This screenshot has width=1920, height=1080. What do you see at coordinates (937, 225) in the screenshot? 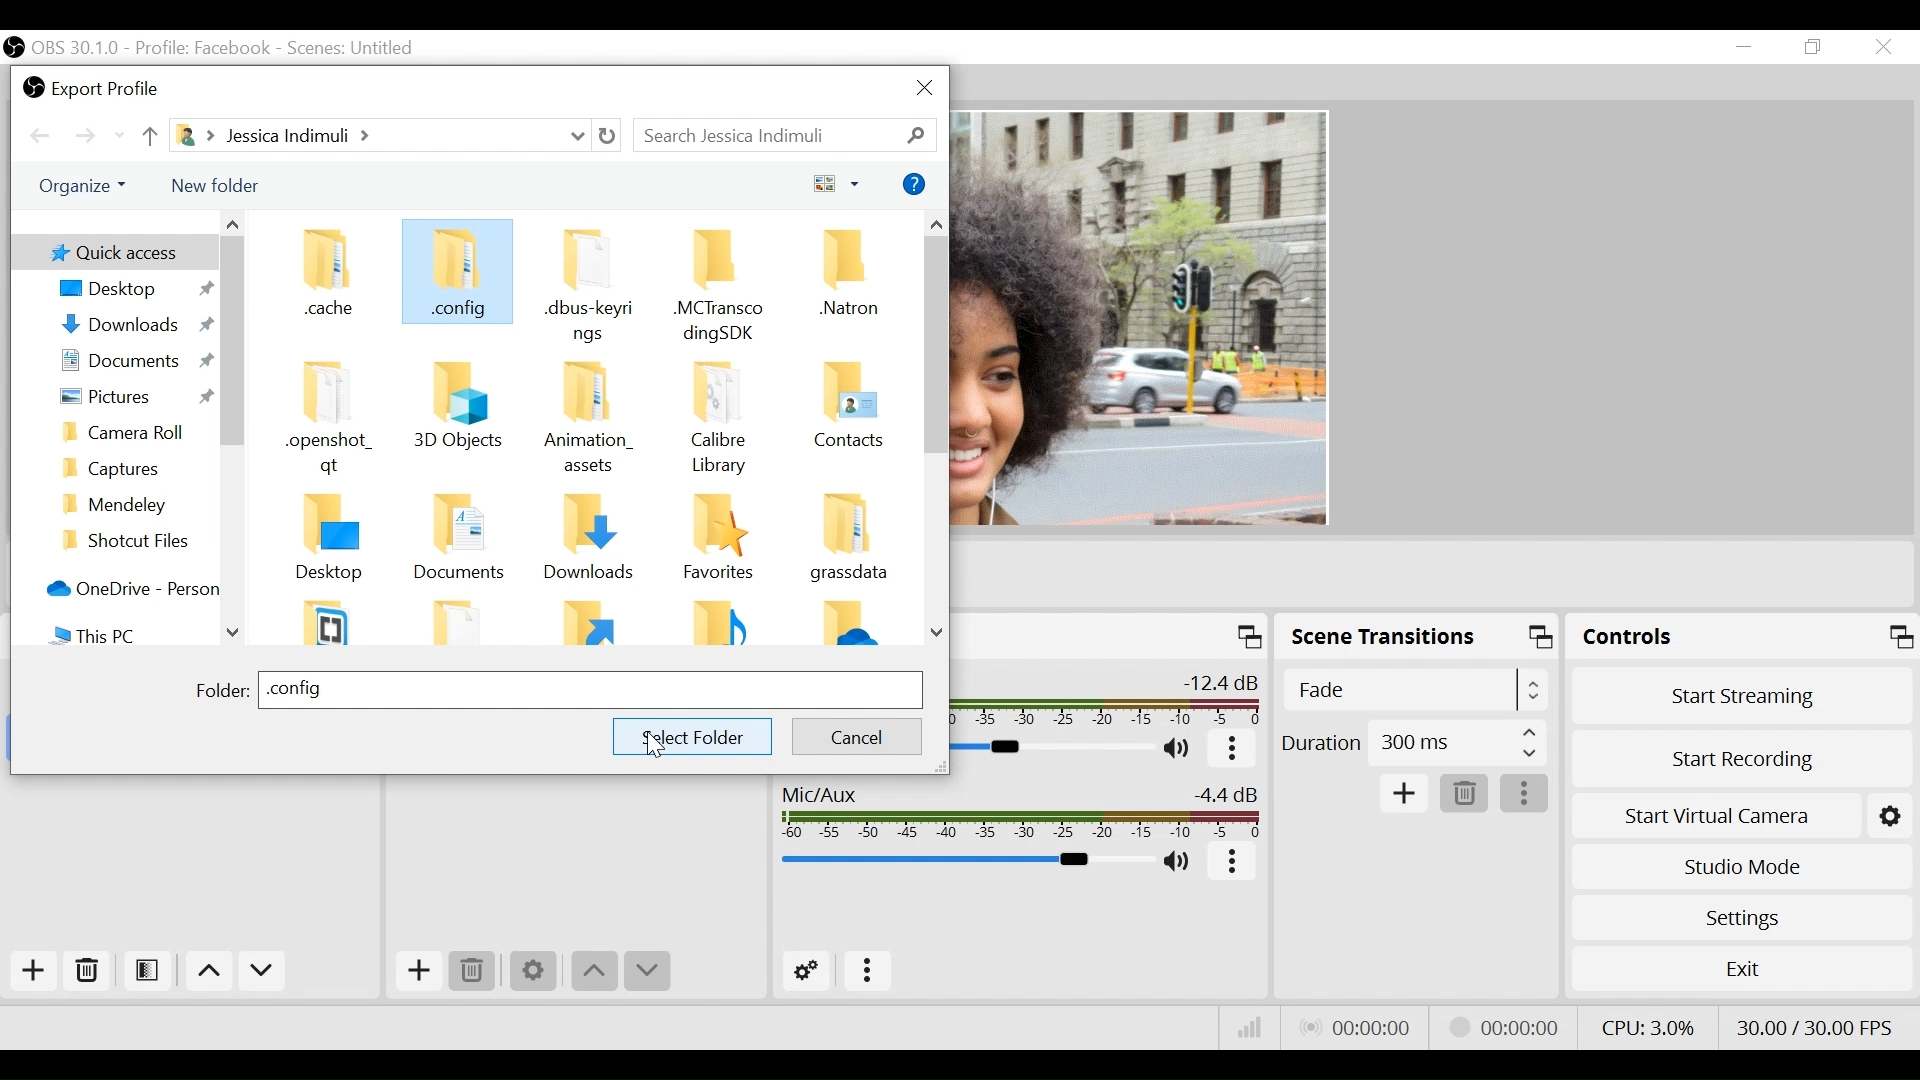
I see `Scroll up` at bounding box center [937, 225].